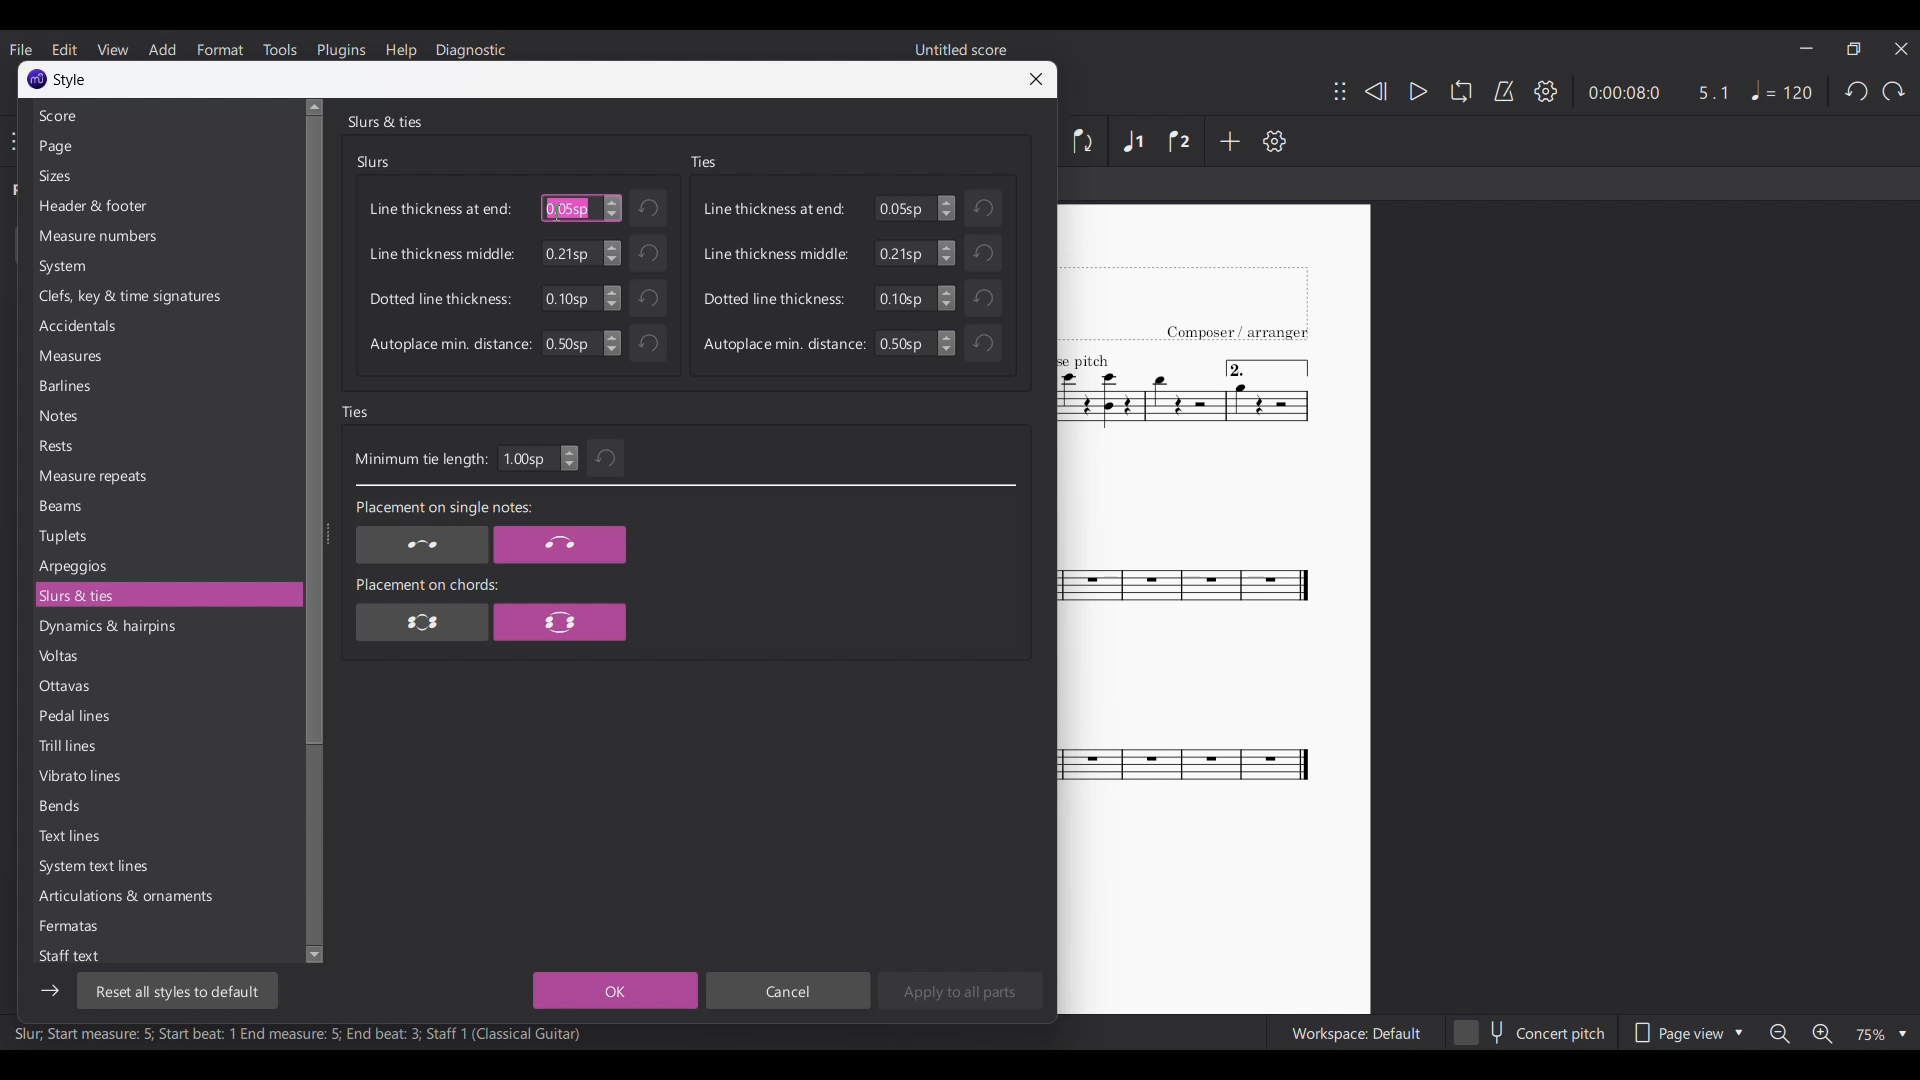 The width and height of the screenshot is (1920, 1080). Describe the element at coordinates (165, 236) in the screenshot. I see `Measure numbers` at that location.